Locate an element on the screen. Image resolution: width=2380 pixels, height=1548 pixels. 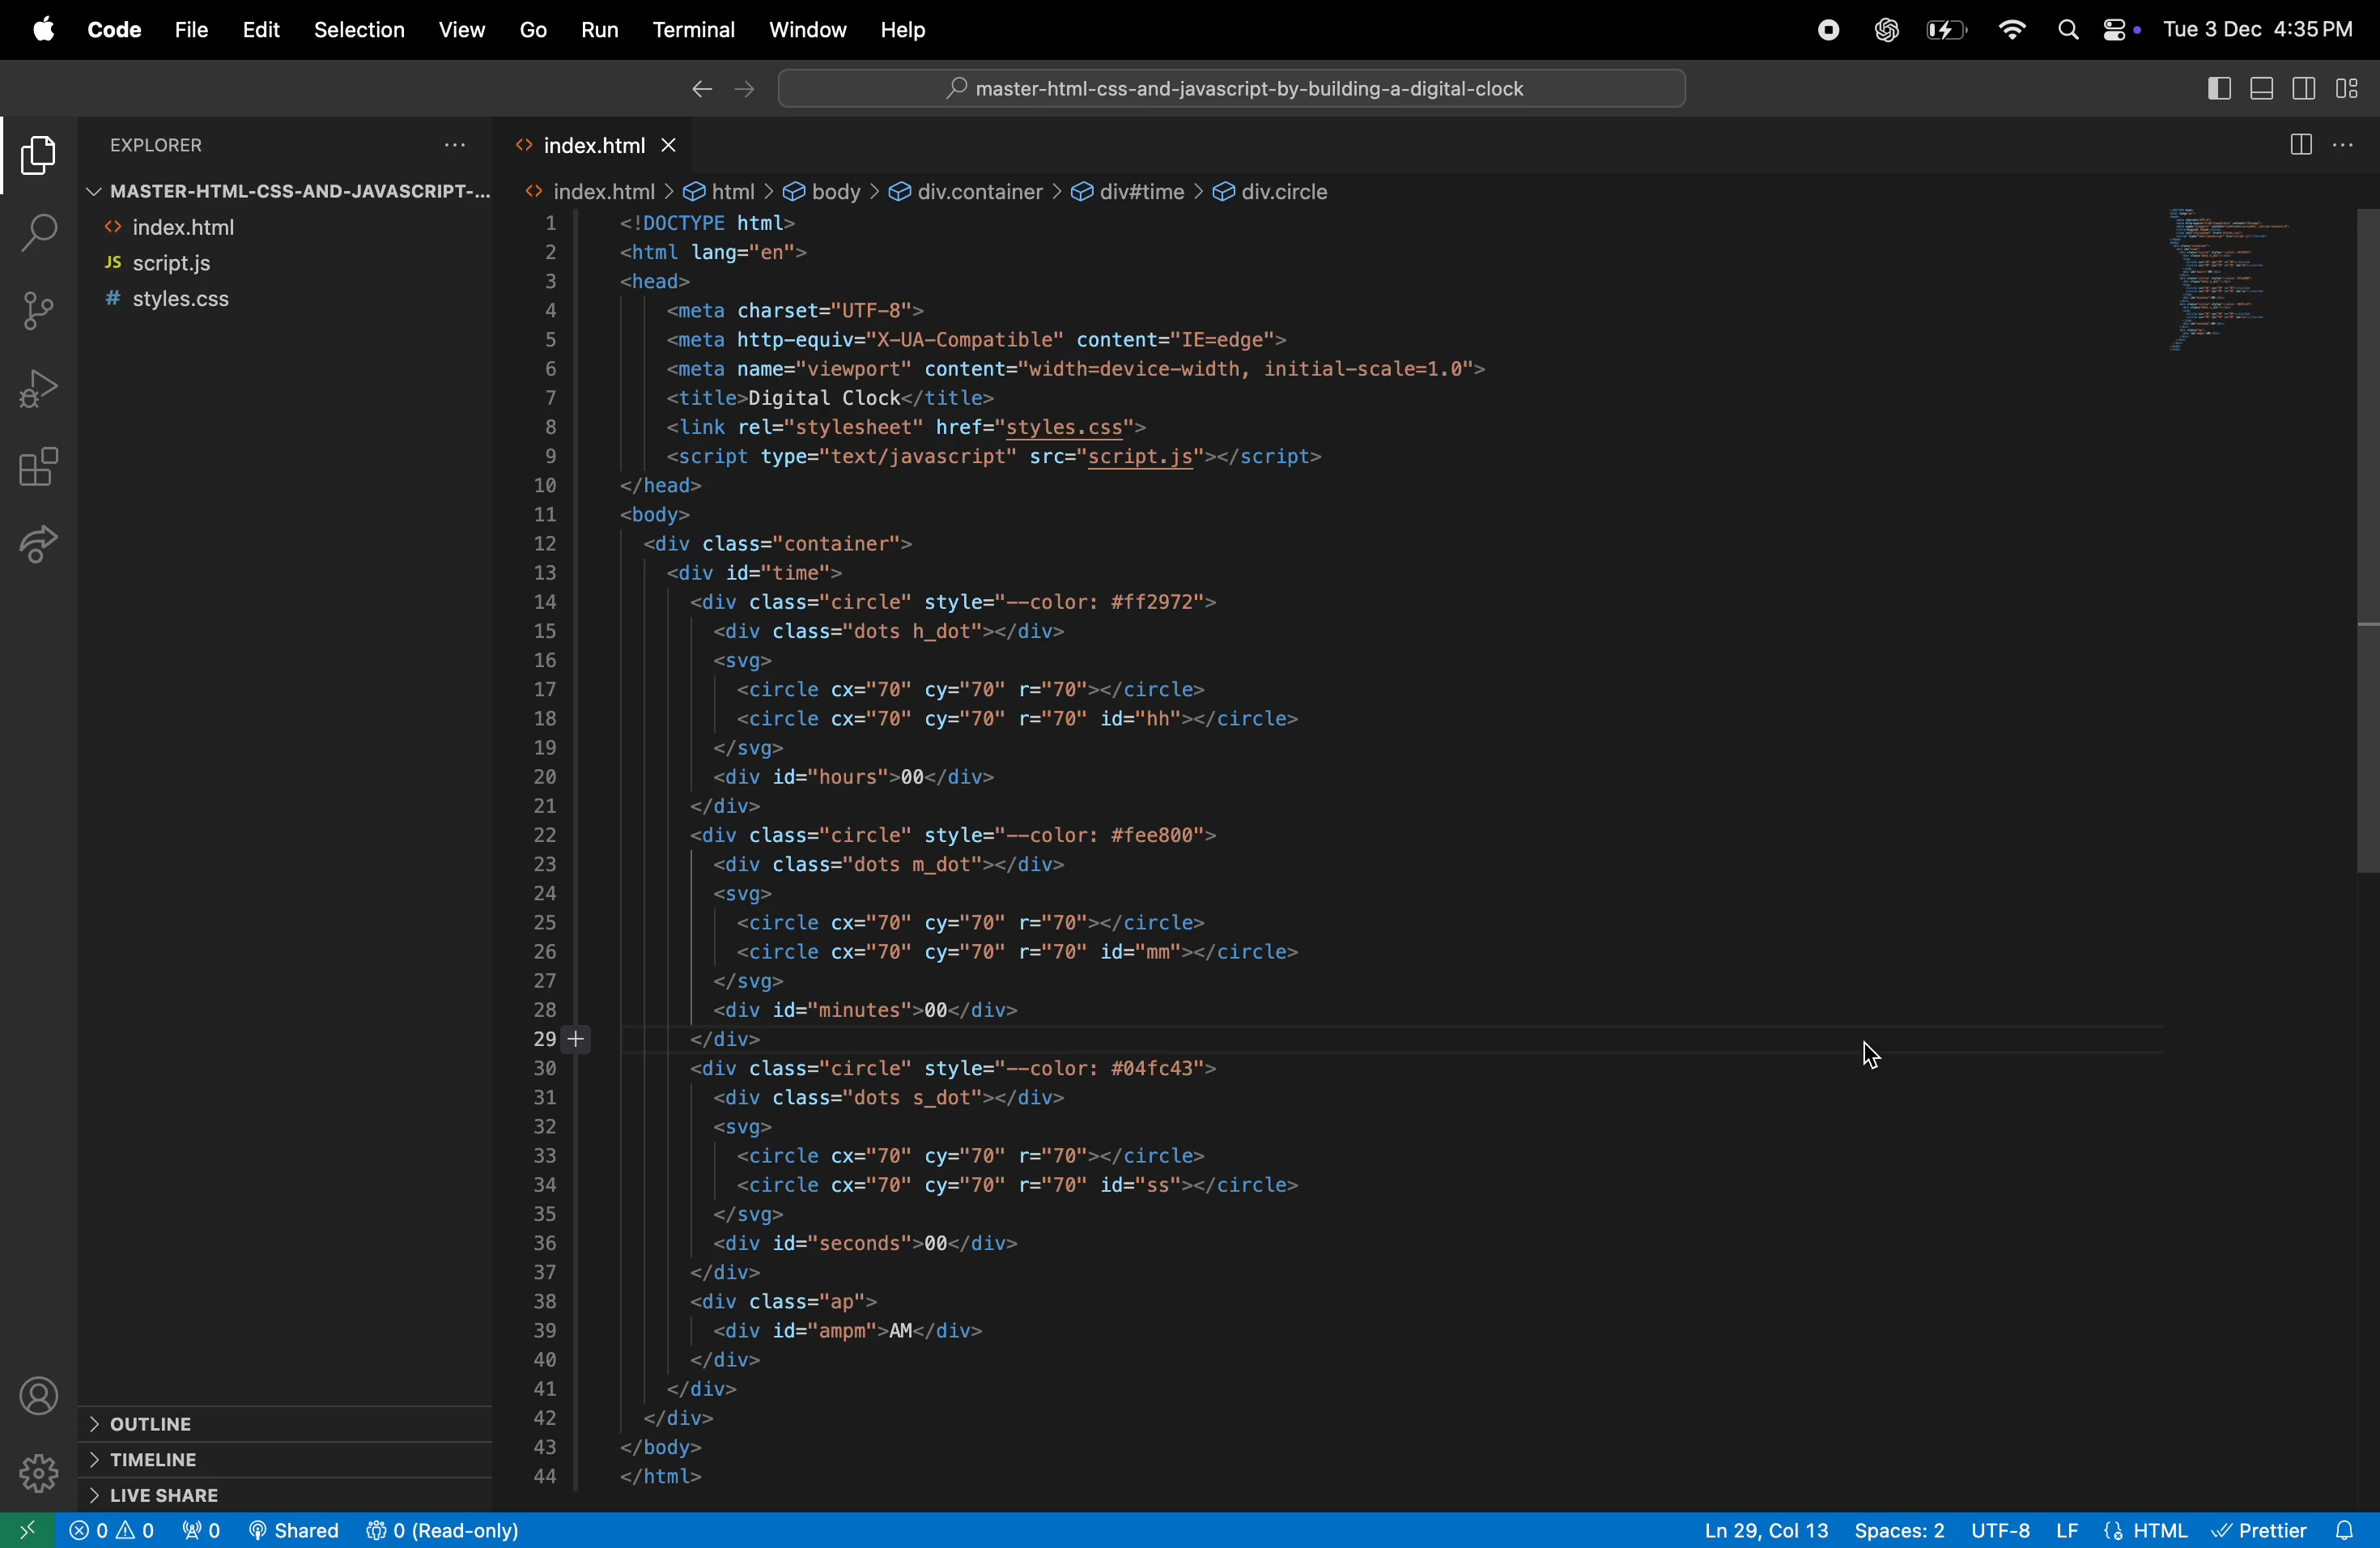
HTML is located at coordinates (2145, 1529).